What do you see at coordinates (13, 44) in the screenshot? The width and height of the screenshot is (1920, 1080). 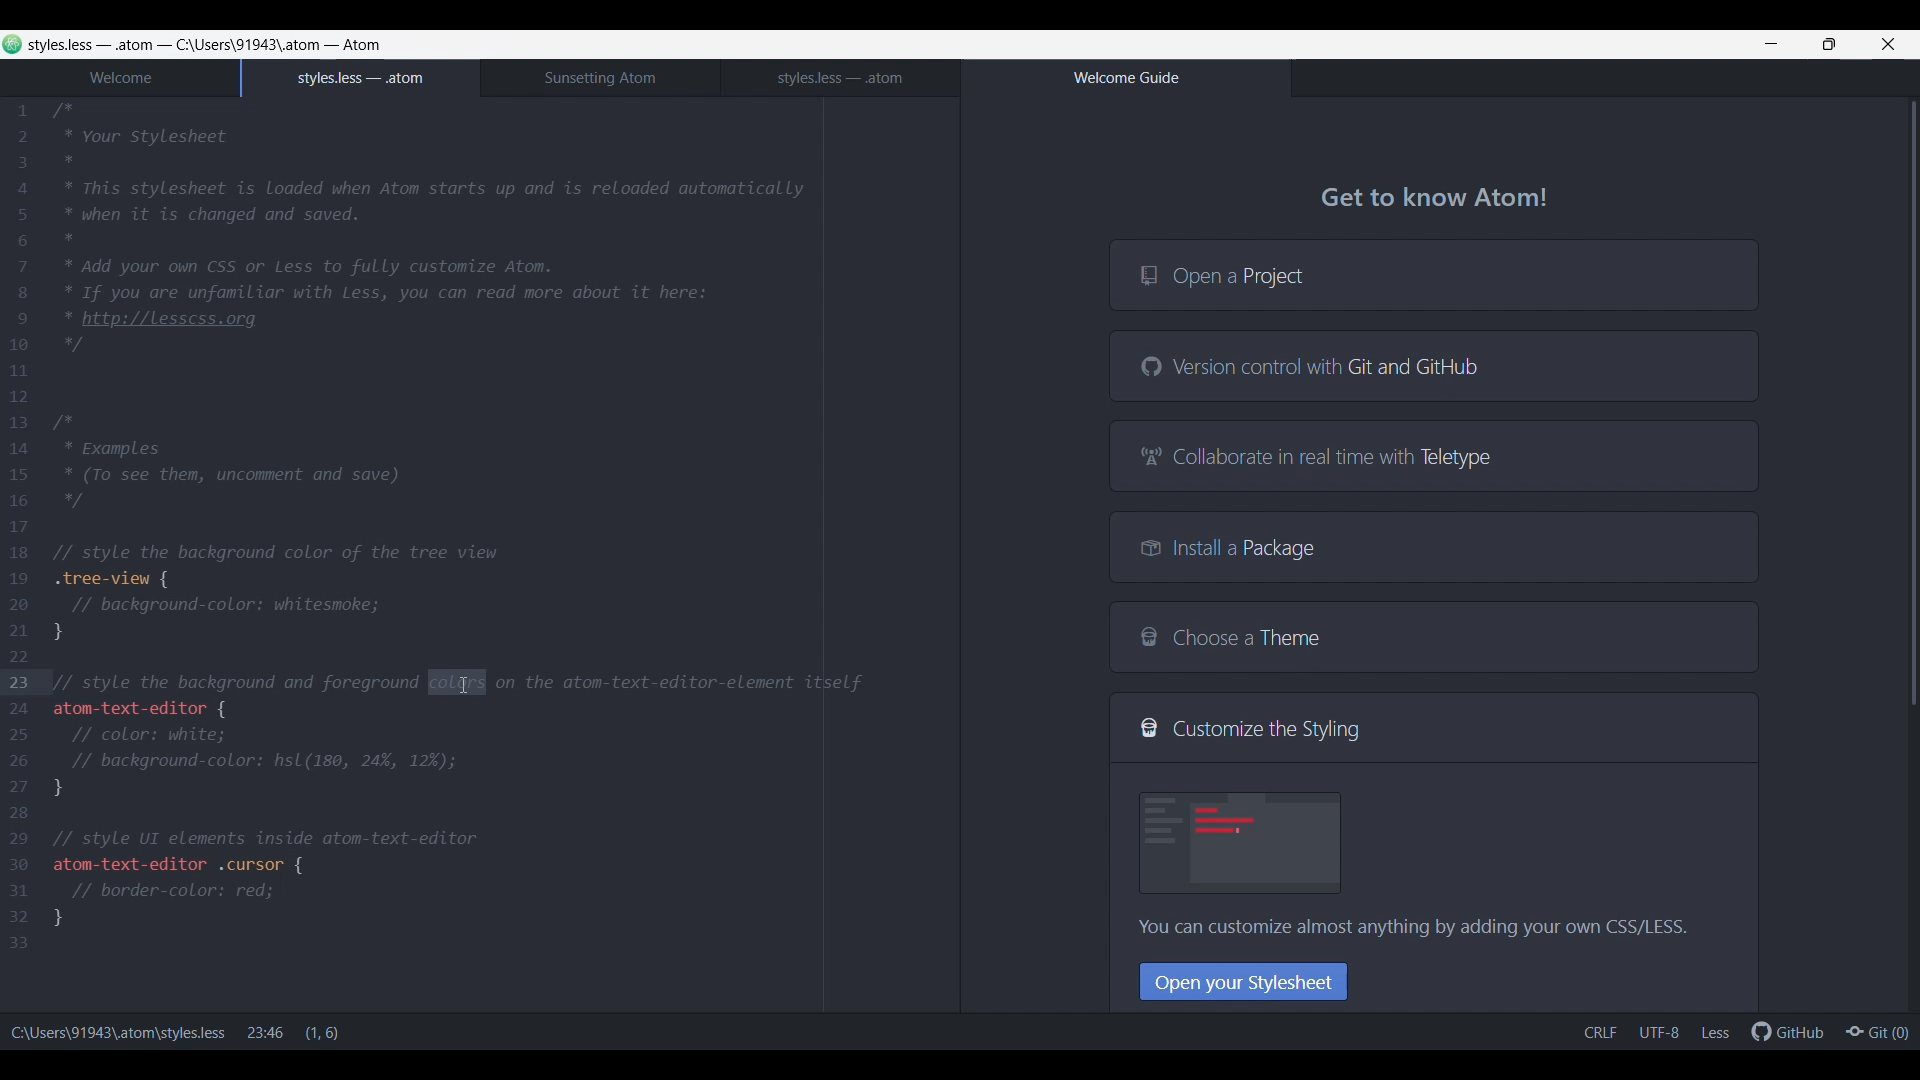 I see `Software logo` at bounding box center [13, 44].